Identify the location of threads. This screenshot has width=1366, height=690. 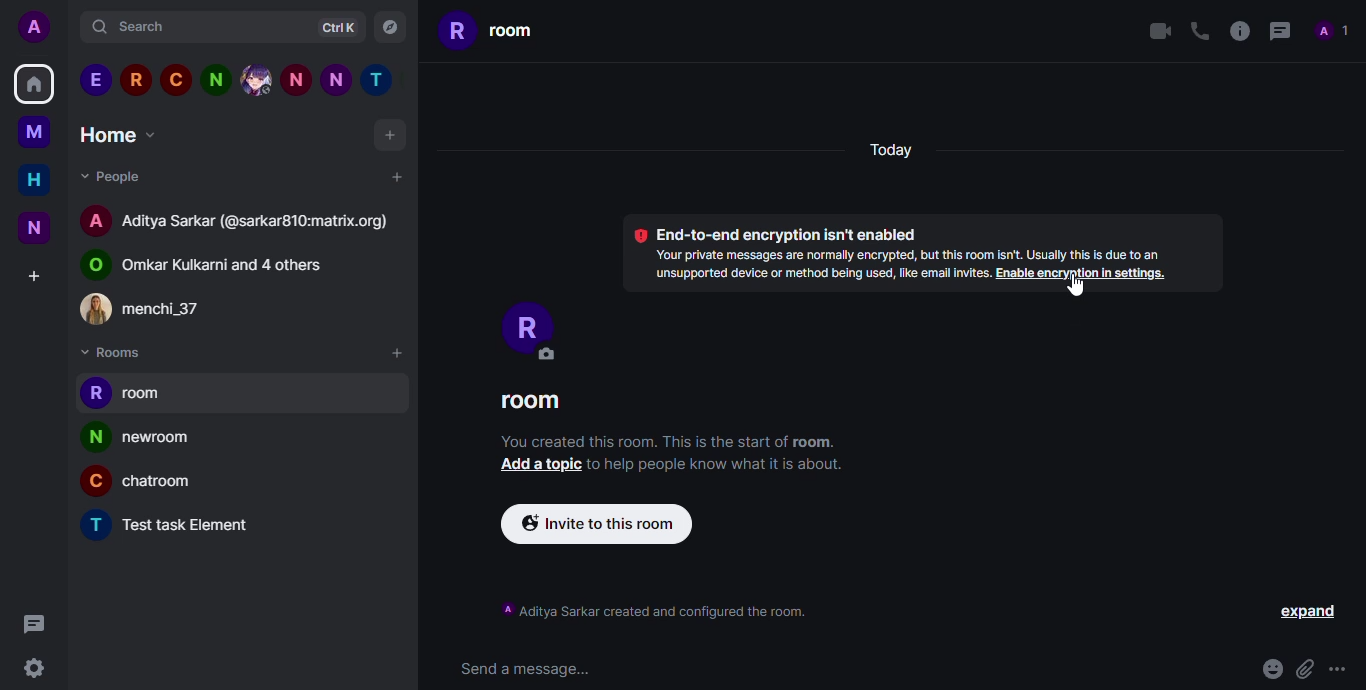
(1277, 30).